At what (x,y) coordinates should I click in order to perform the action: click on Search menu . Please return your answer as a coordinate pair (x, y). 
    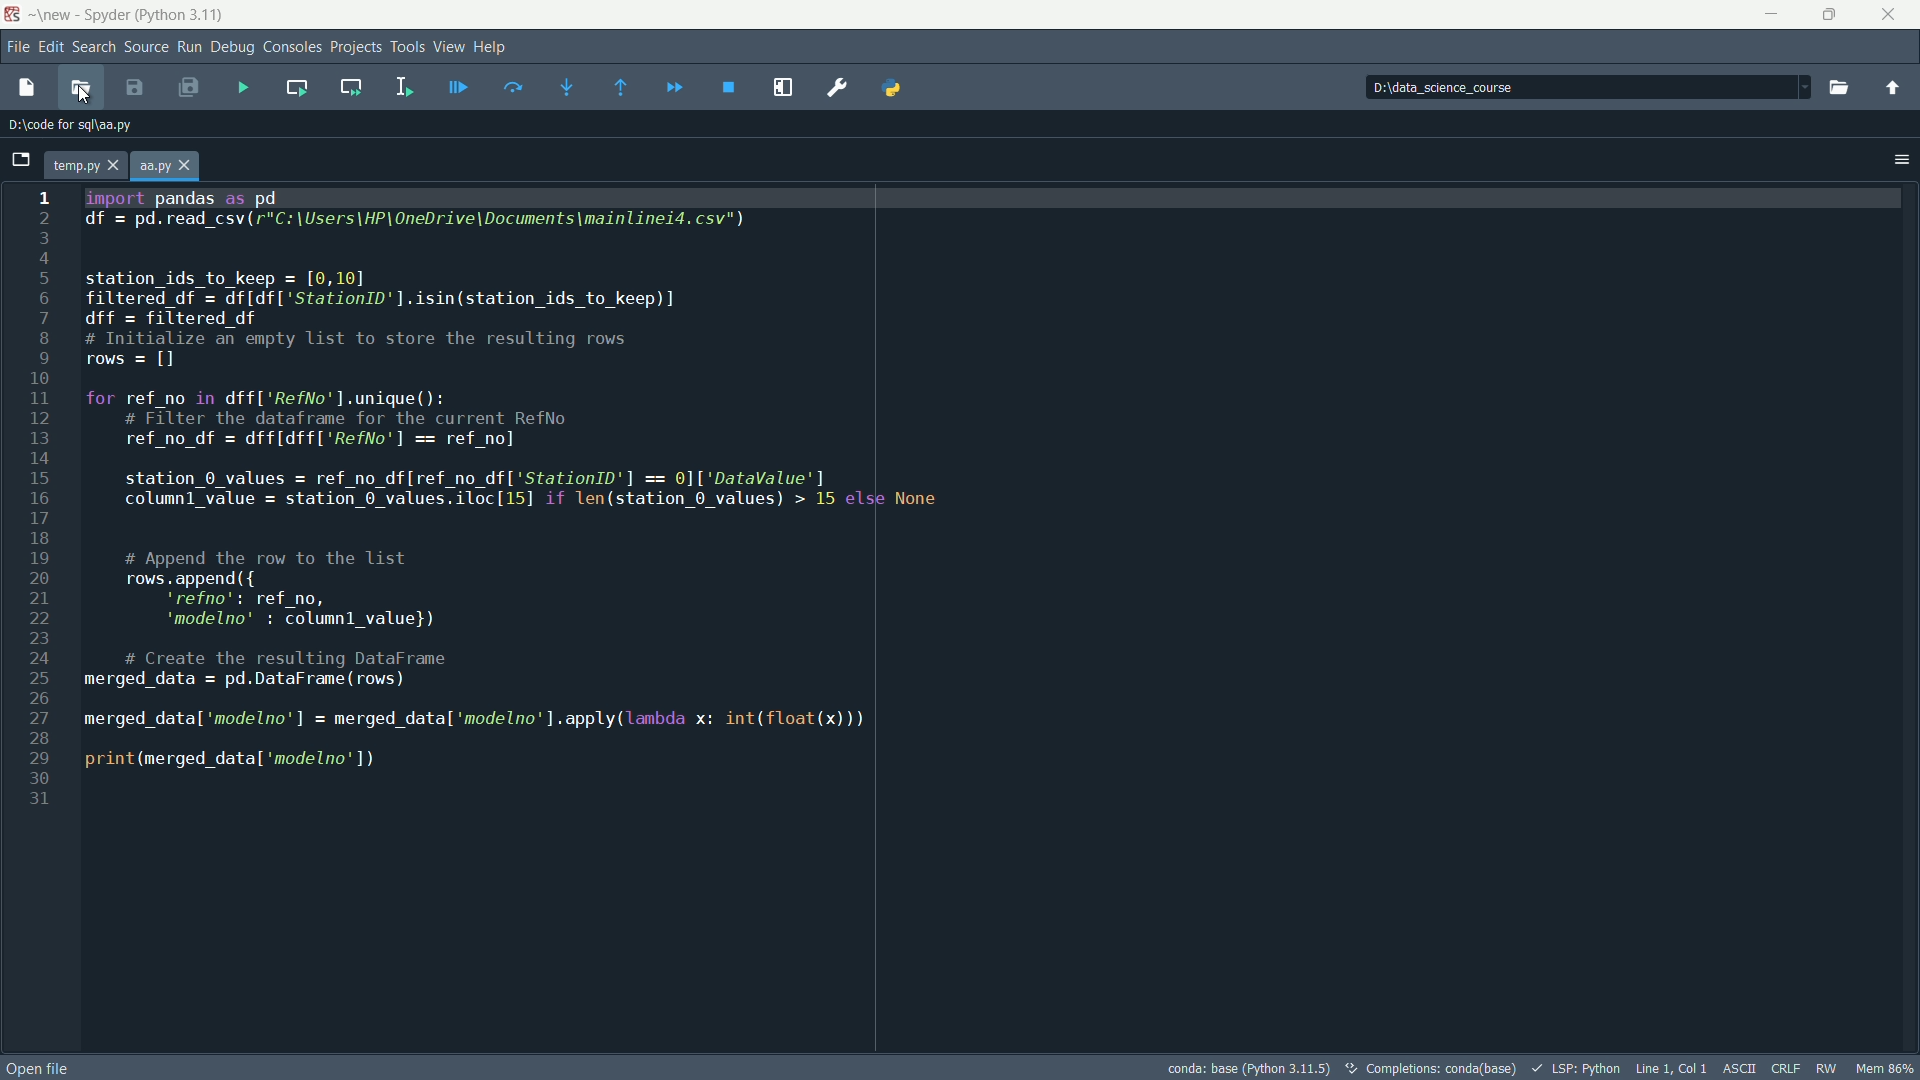
    Looking at the image, I should click on (95, 47).